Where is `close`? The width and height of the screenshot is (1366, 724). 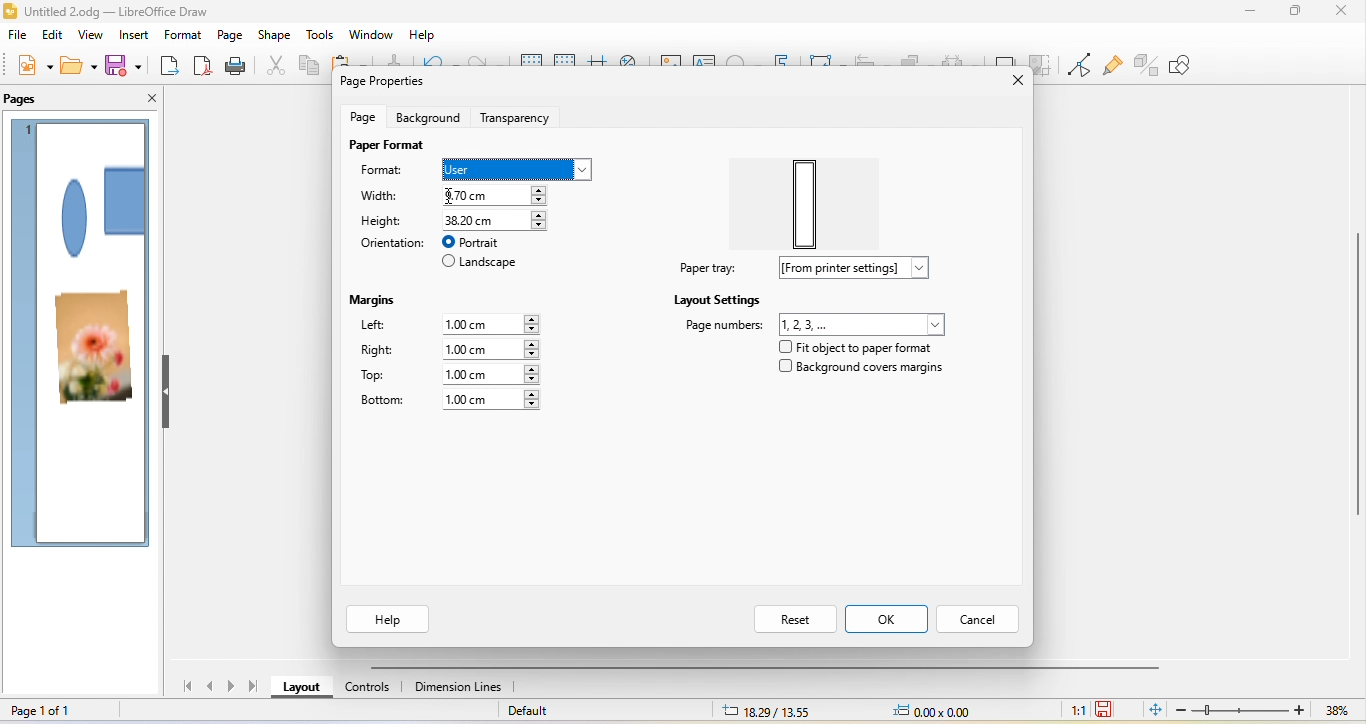 close is located at coordinates (1342, 14).